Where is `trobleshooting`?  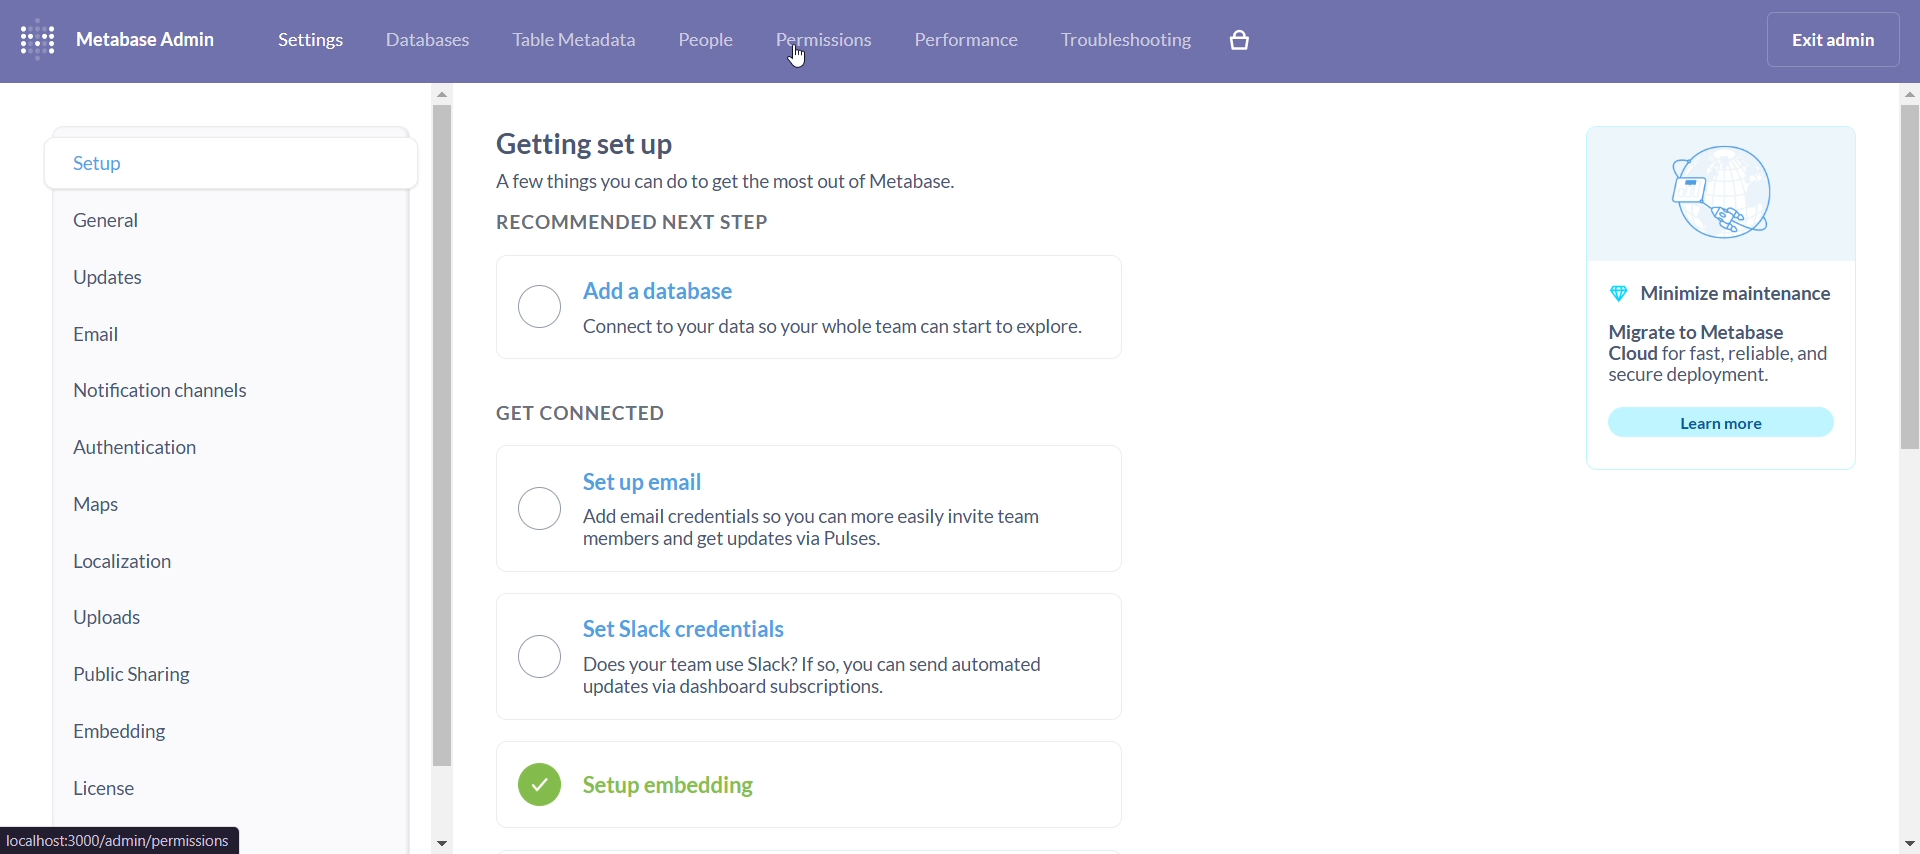 trobleshooting is located at coordinates (1123, 43).